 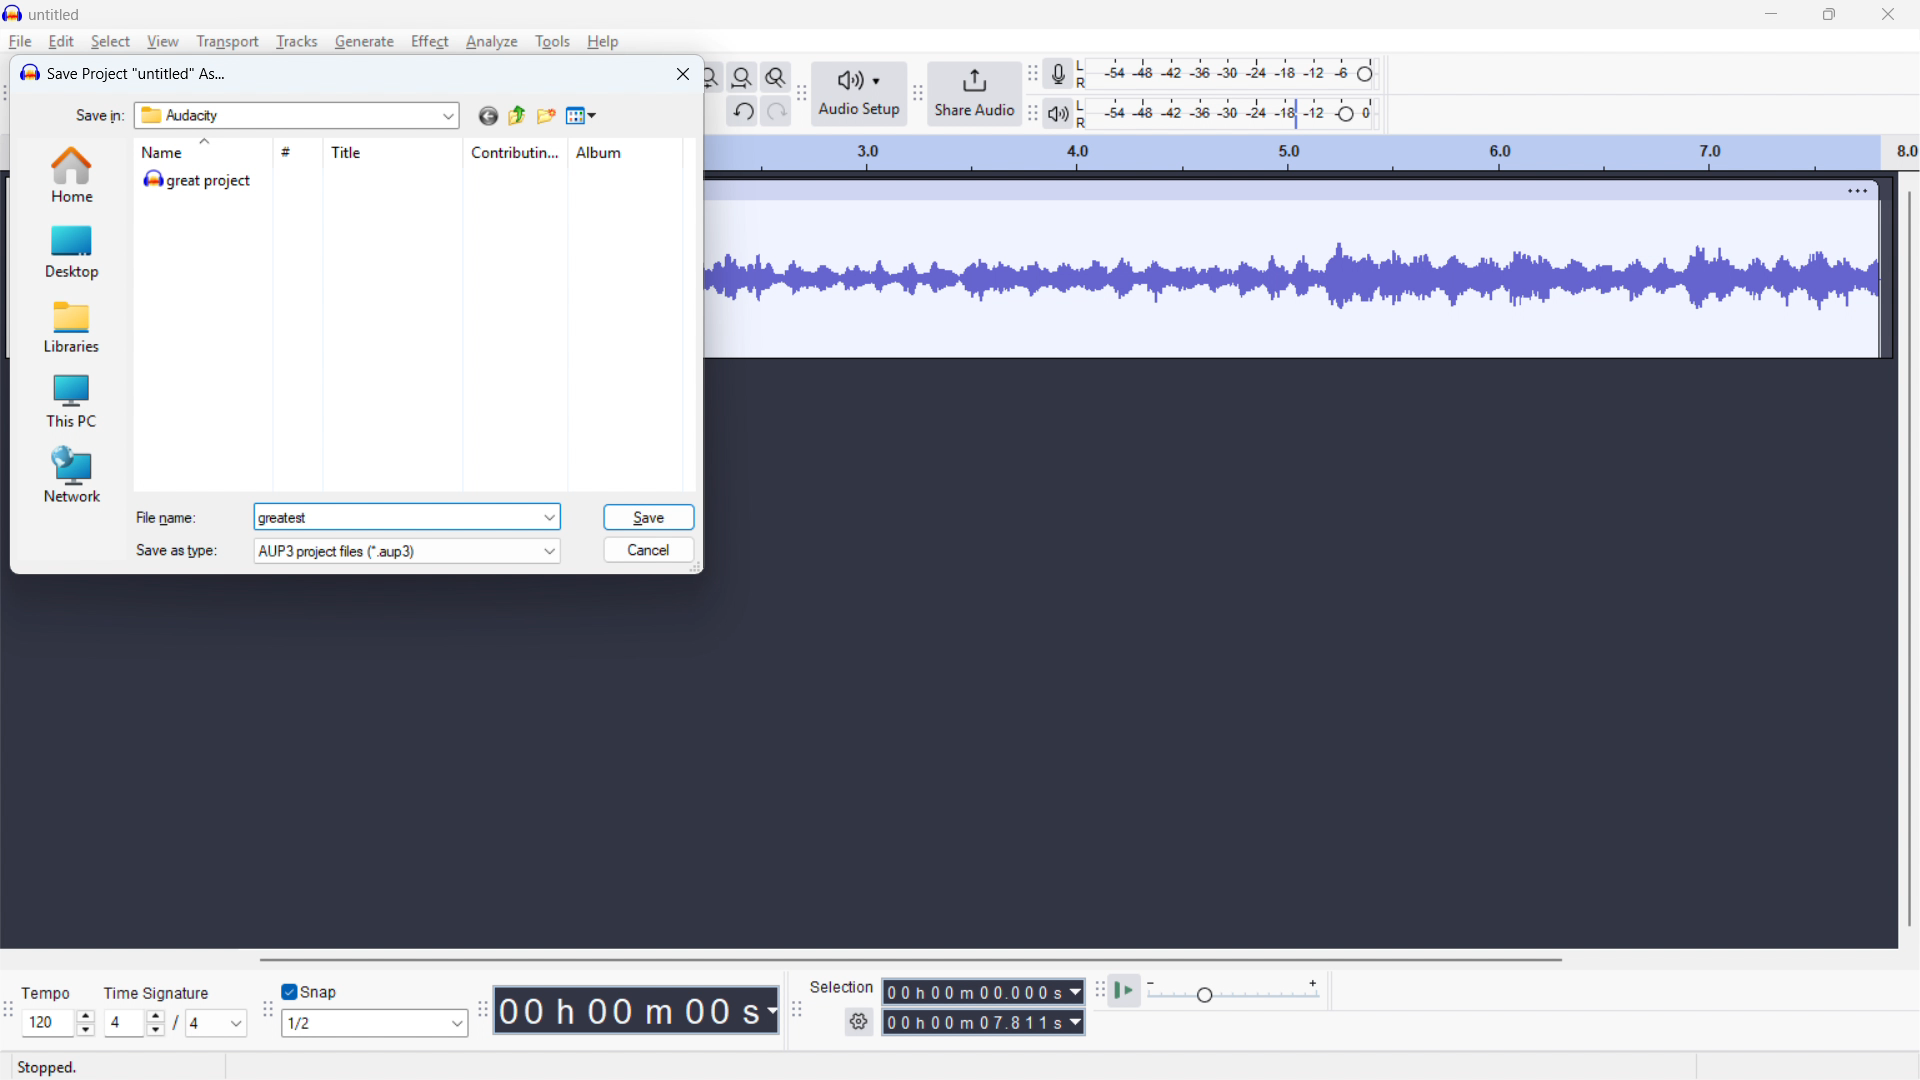 I want to click on time signature, so click(x=158, y=992).